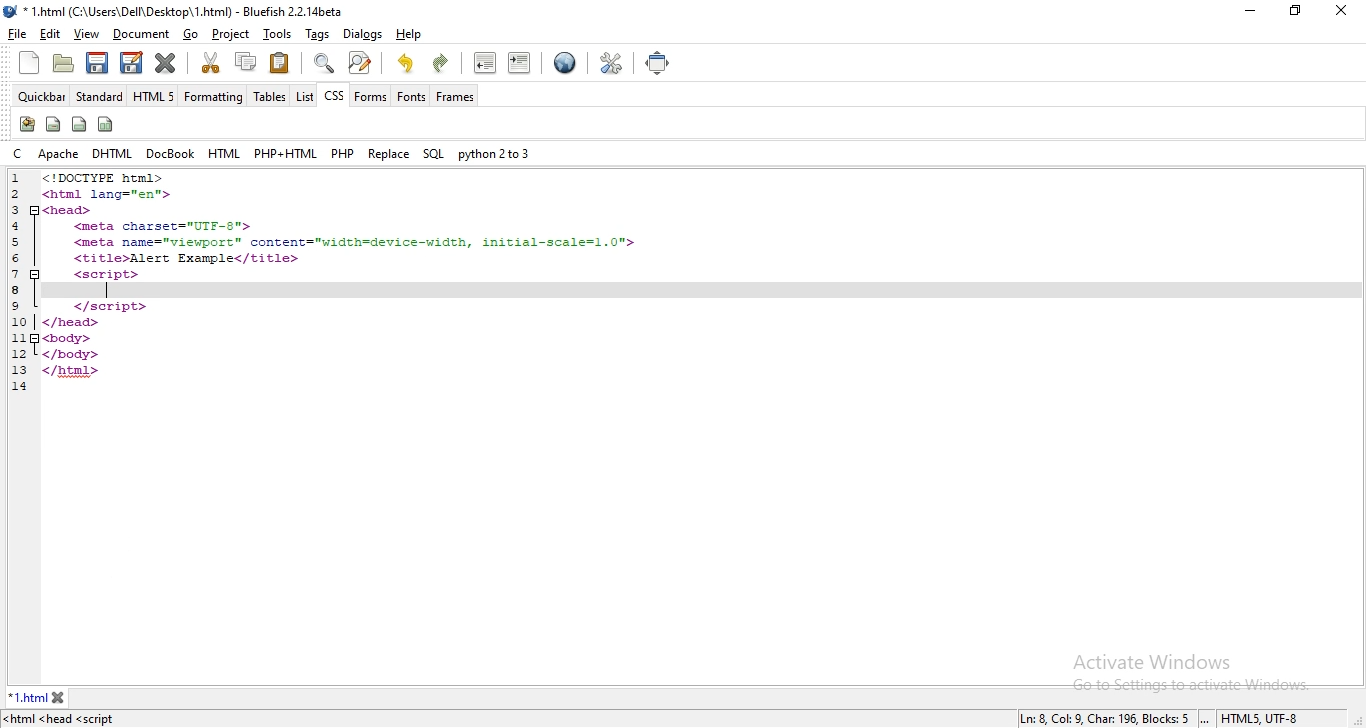 The height and width of the screenshot is (728, 1366). I want to click on <!DOCTYPE html>, so click(103, 178).